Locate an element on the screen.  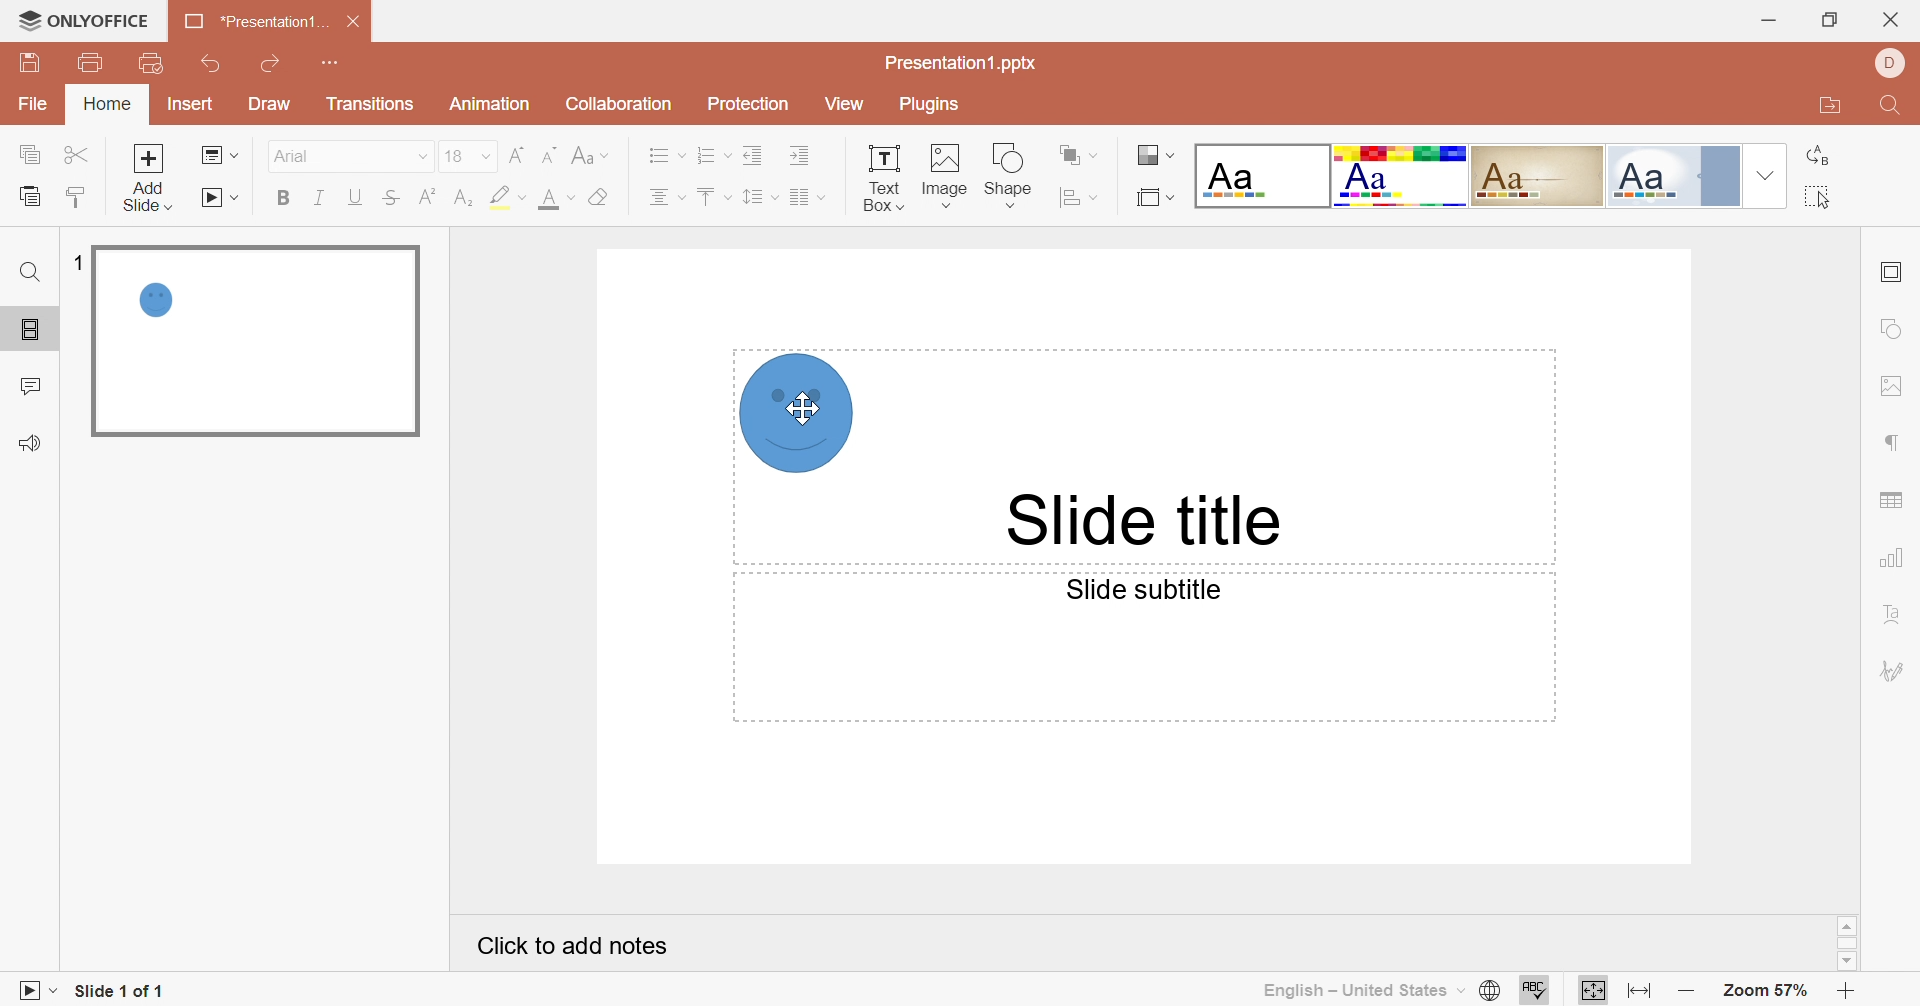
Text Box is located at coordinates (884, 175).